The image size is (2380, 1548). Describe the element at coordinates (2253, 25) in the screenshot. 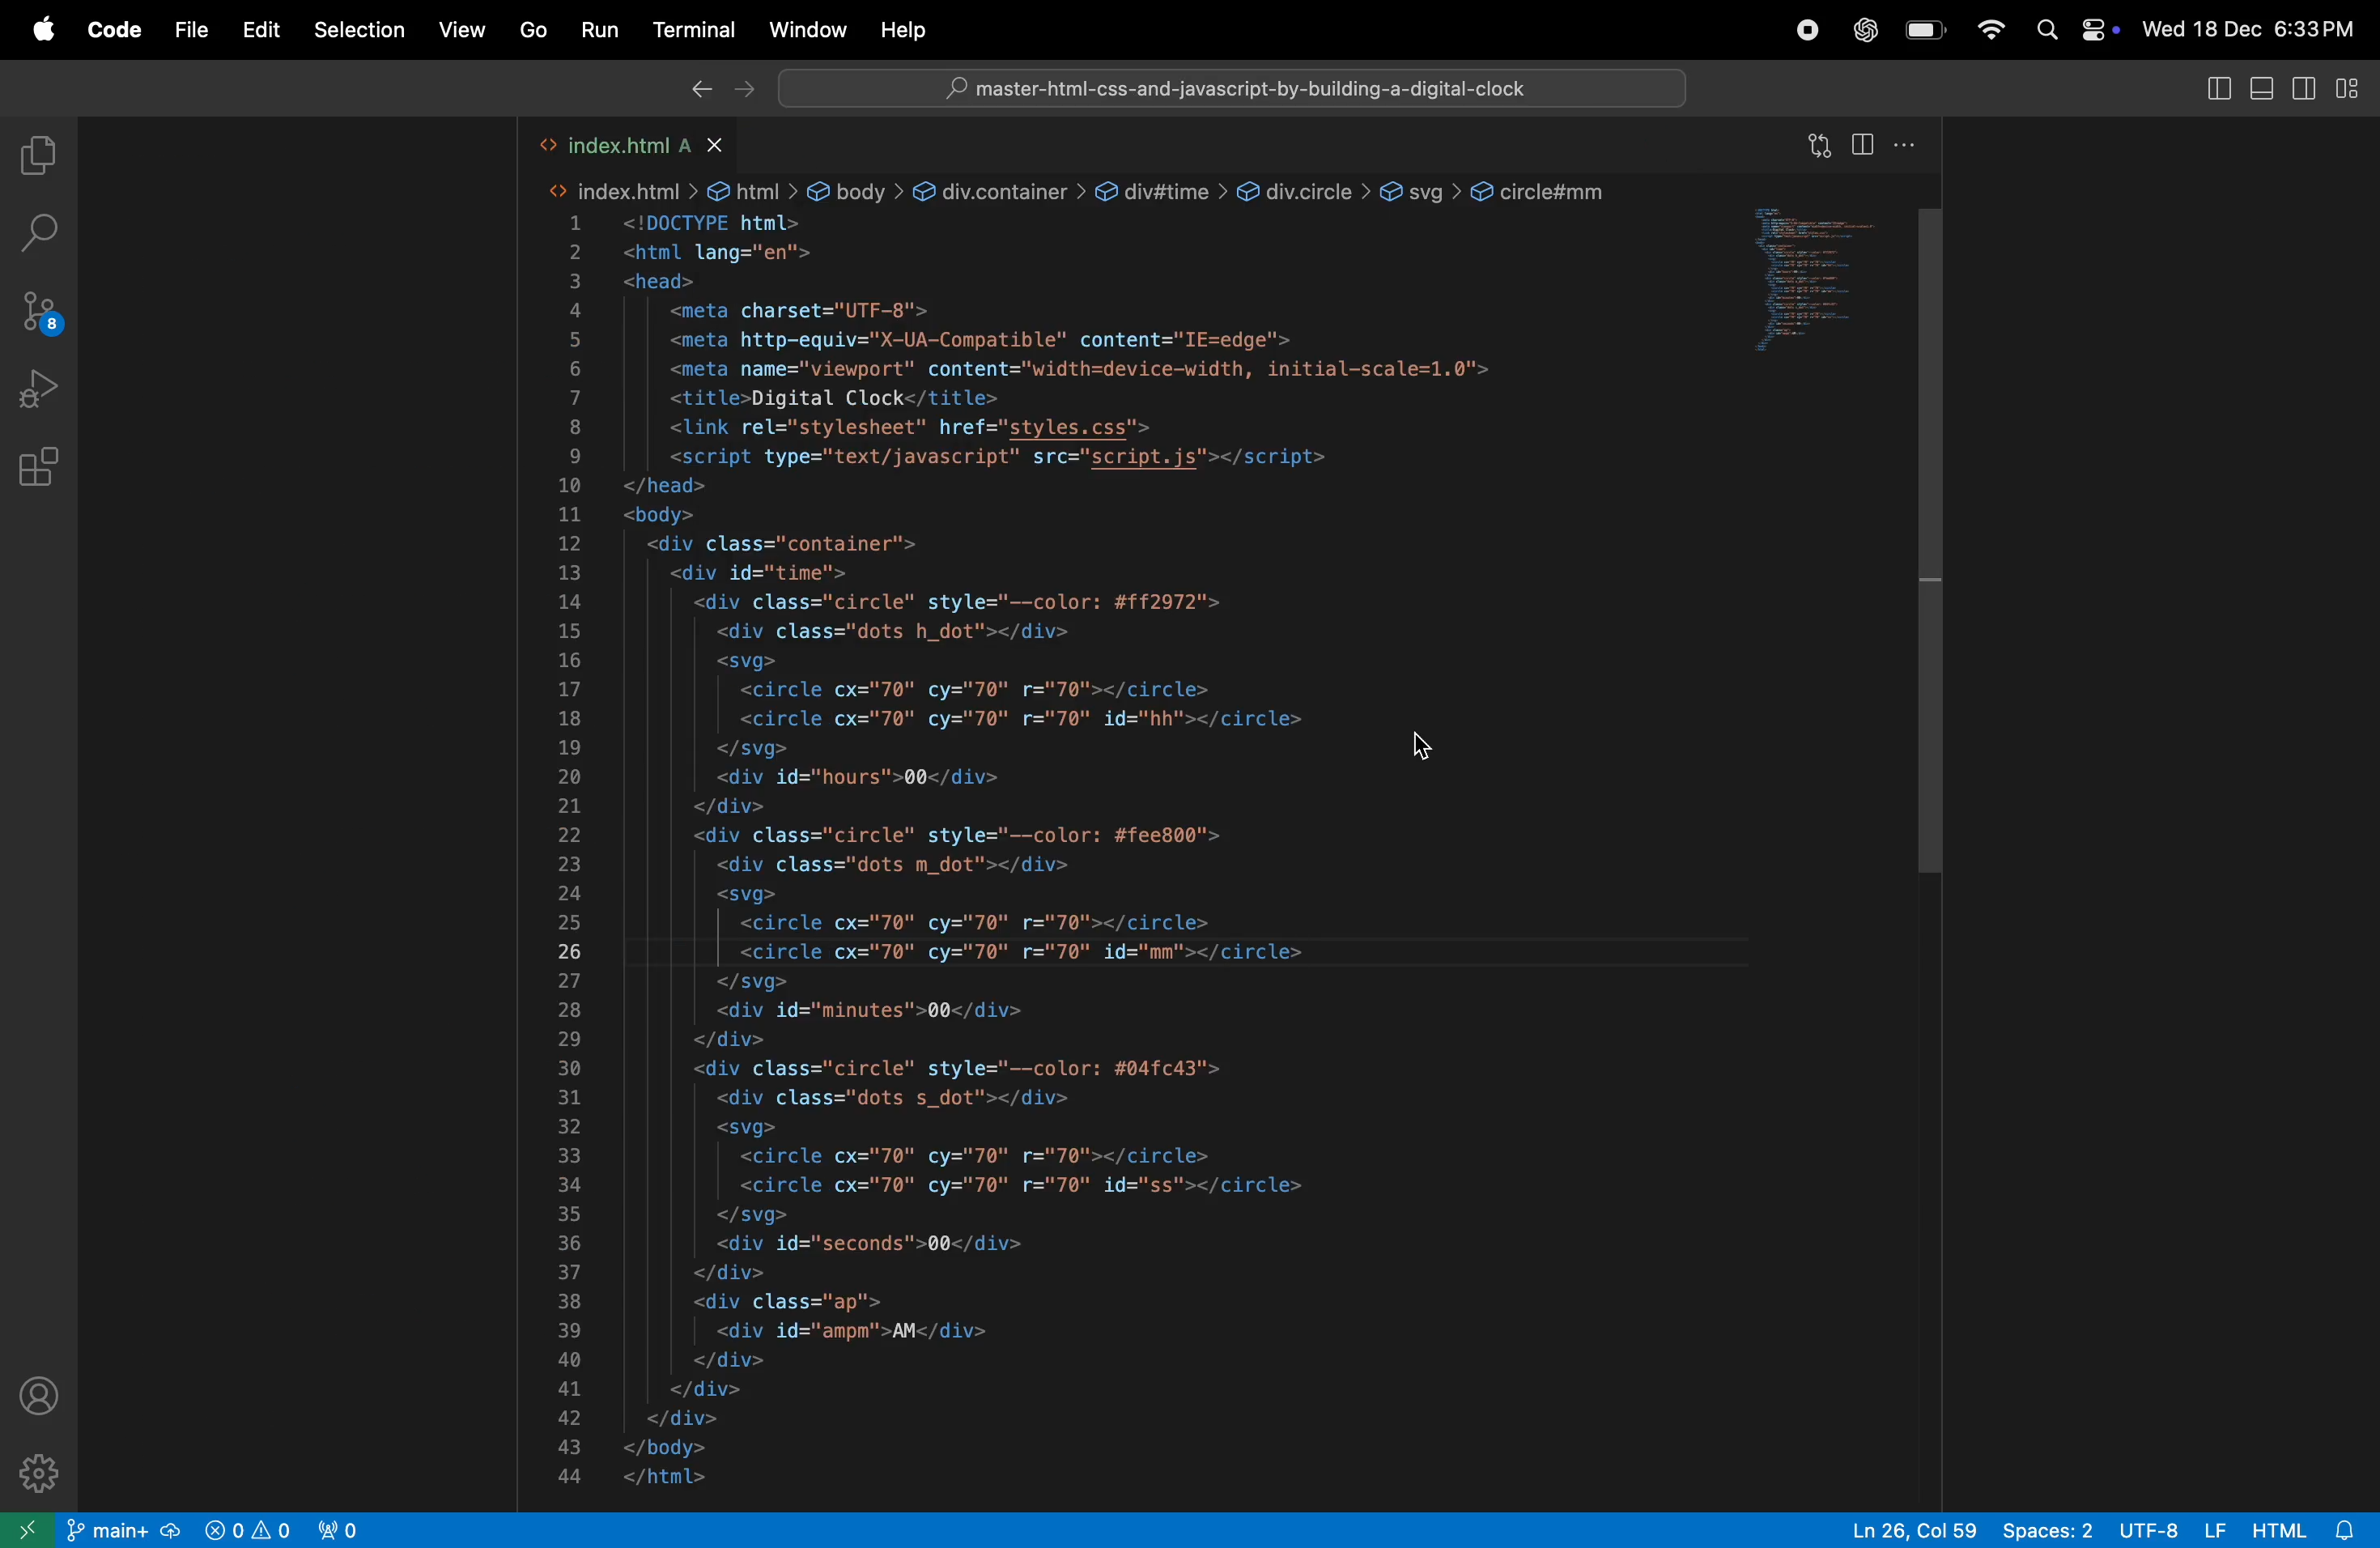

I see `Wed 18 Dec 6:33PM` at that location.